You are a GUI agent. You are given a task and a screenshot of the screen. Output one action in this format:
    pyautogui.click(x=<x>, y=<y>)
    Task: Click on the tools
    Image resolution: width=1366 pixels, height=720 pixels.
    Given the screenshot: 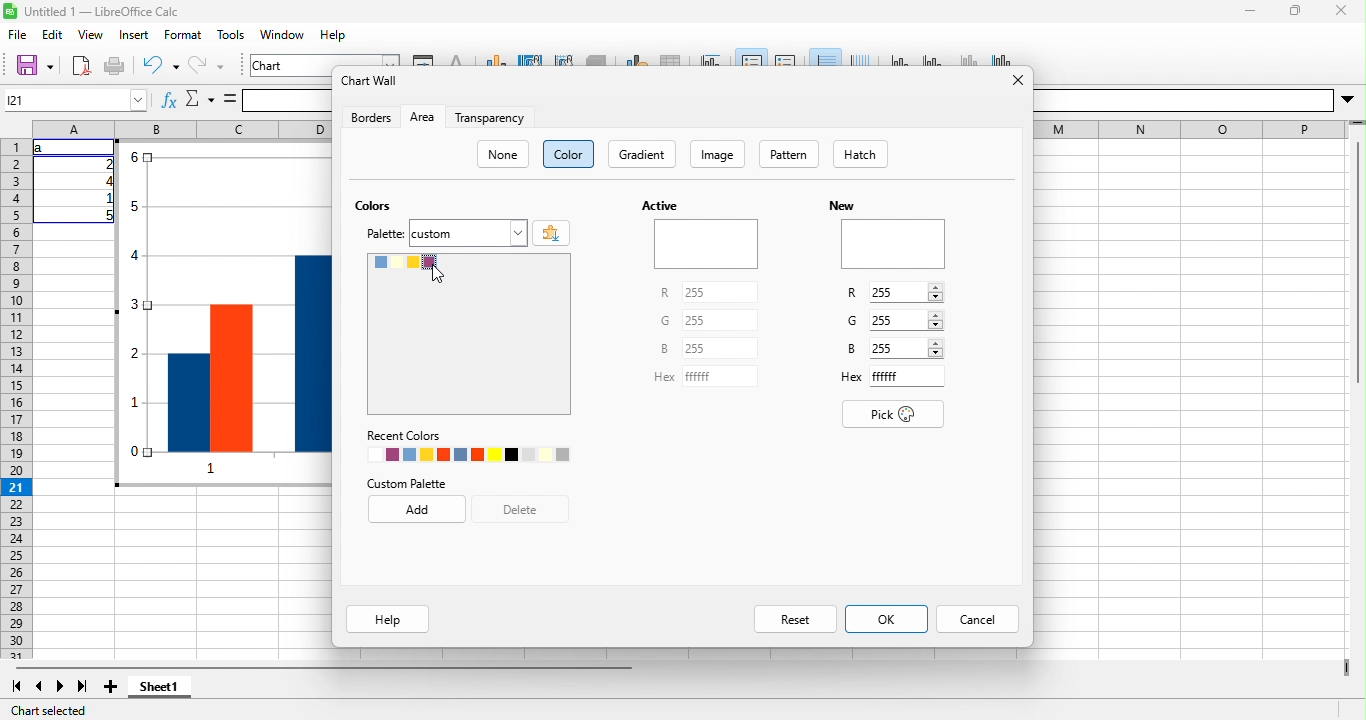 What is the action you would take?
    pyautogui.click(x=230, y=34)
    